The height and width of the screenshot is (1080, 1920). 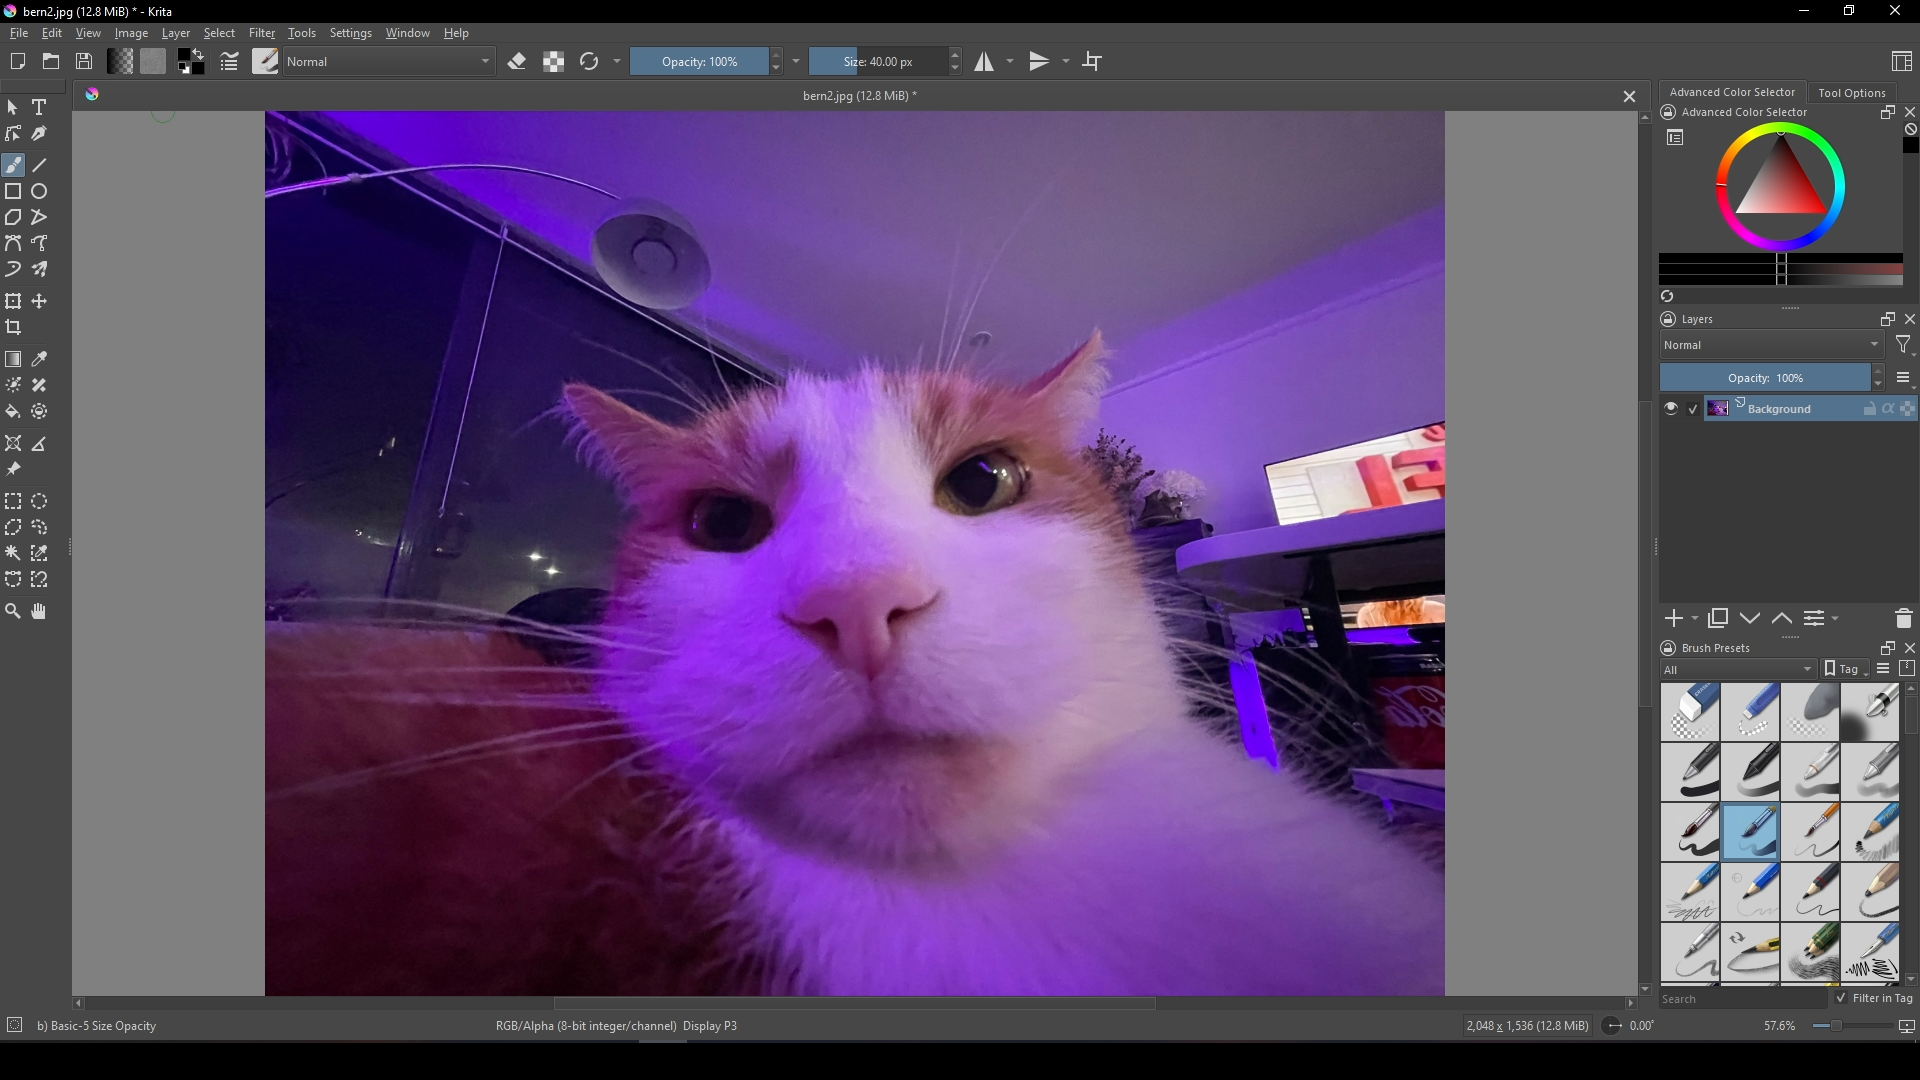 What do you see at coordinates (39, 243) in the screenshot?
I see `Freehand path tool` at bounding box center [39, 243].